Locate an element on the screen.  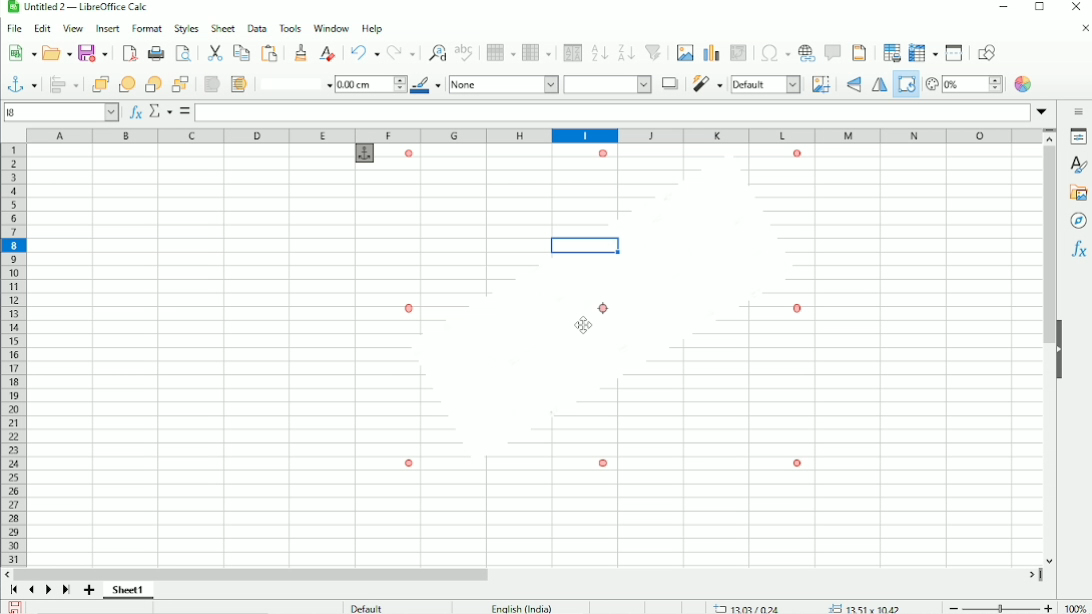
Line color is located at coordinates (426, 84).